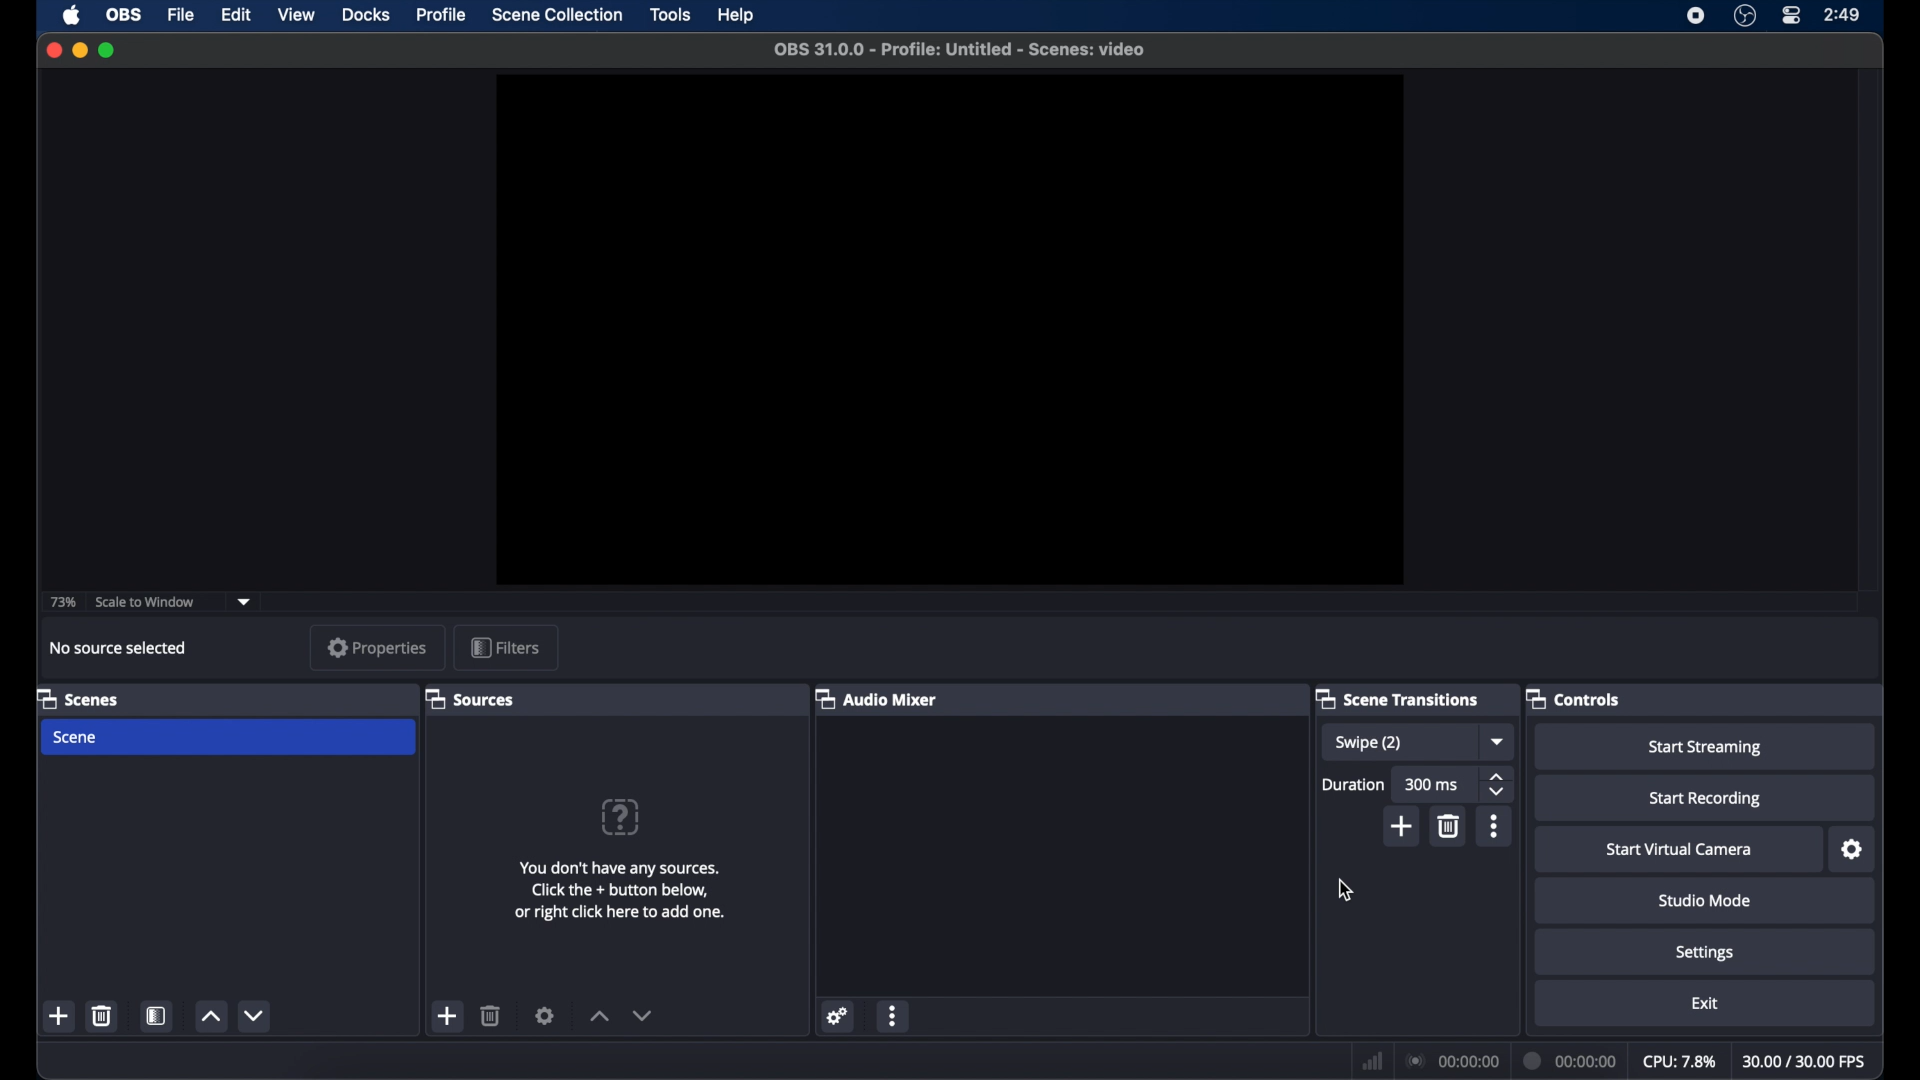  Describe the element at coordinates (894, 1016) in the screenshot. I see `more options` at that location.